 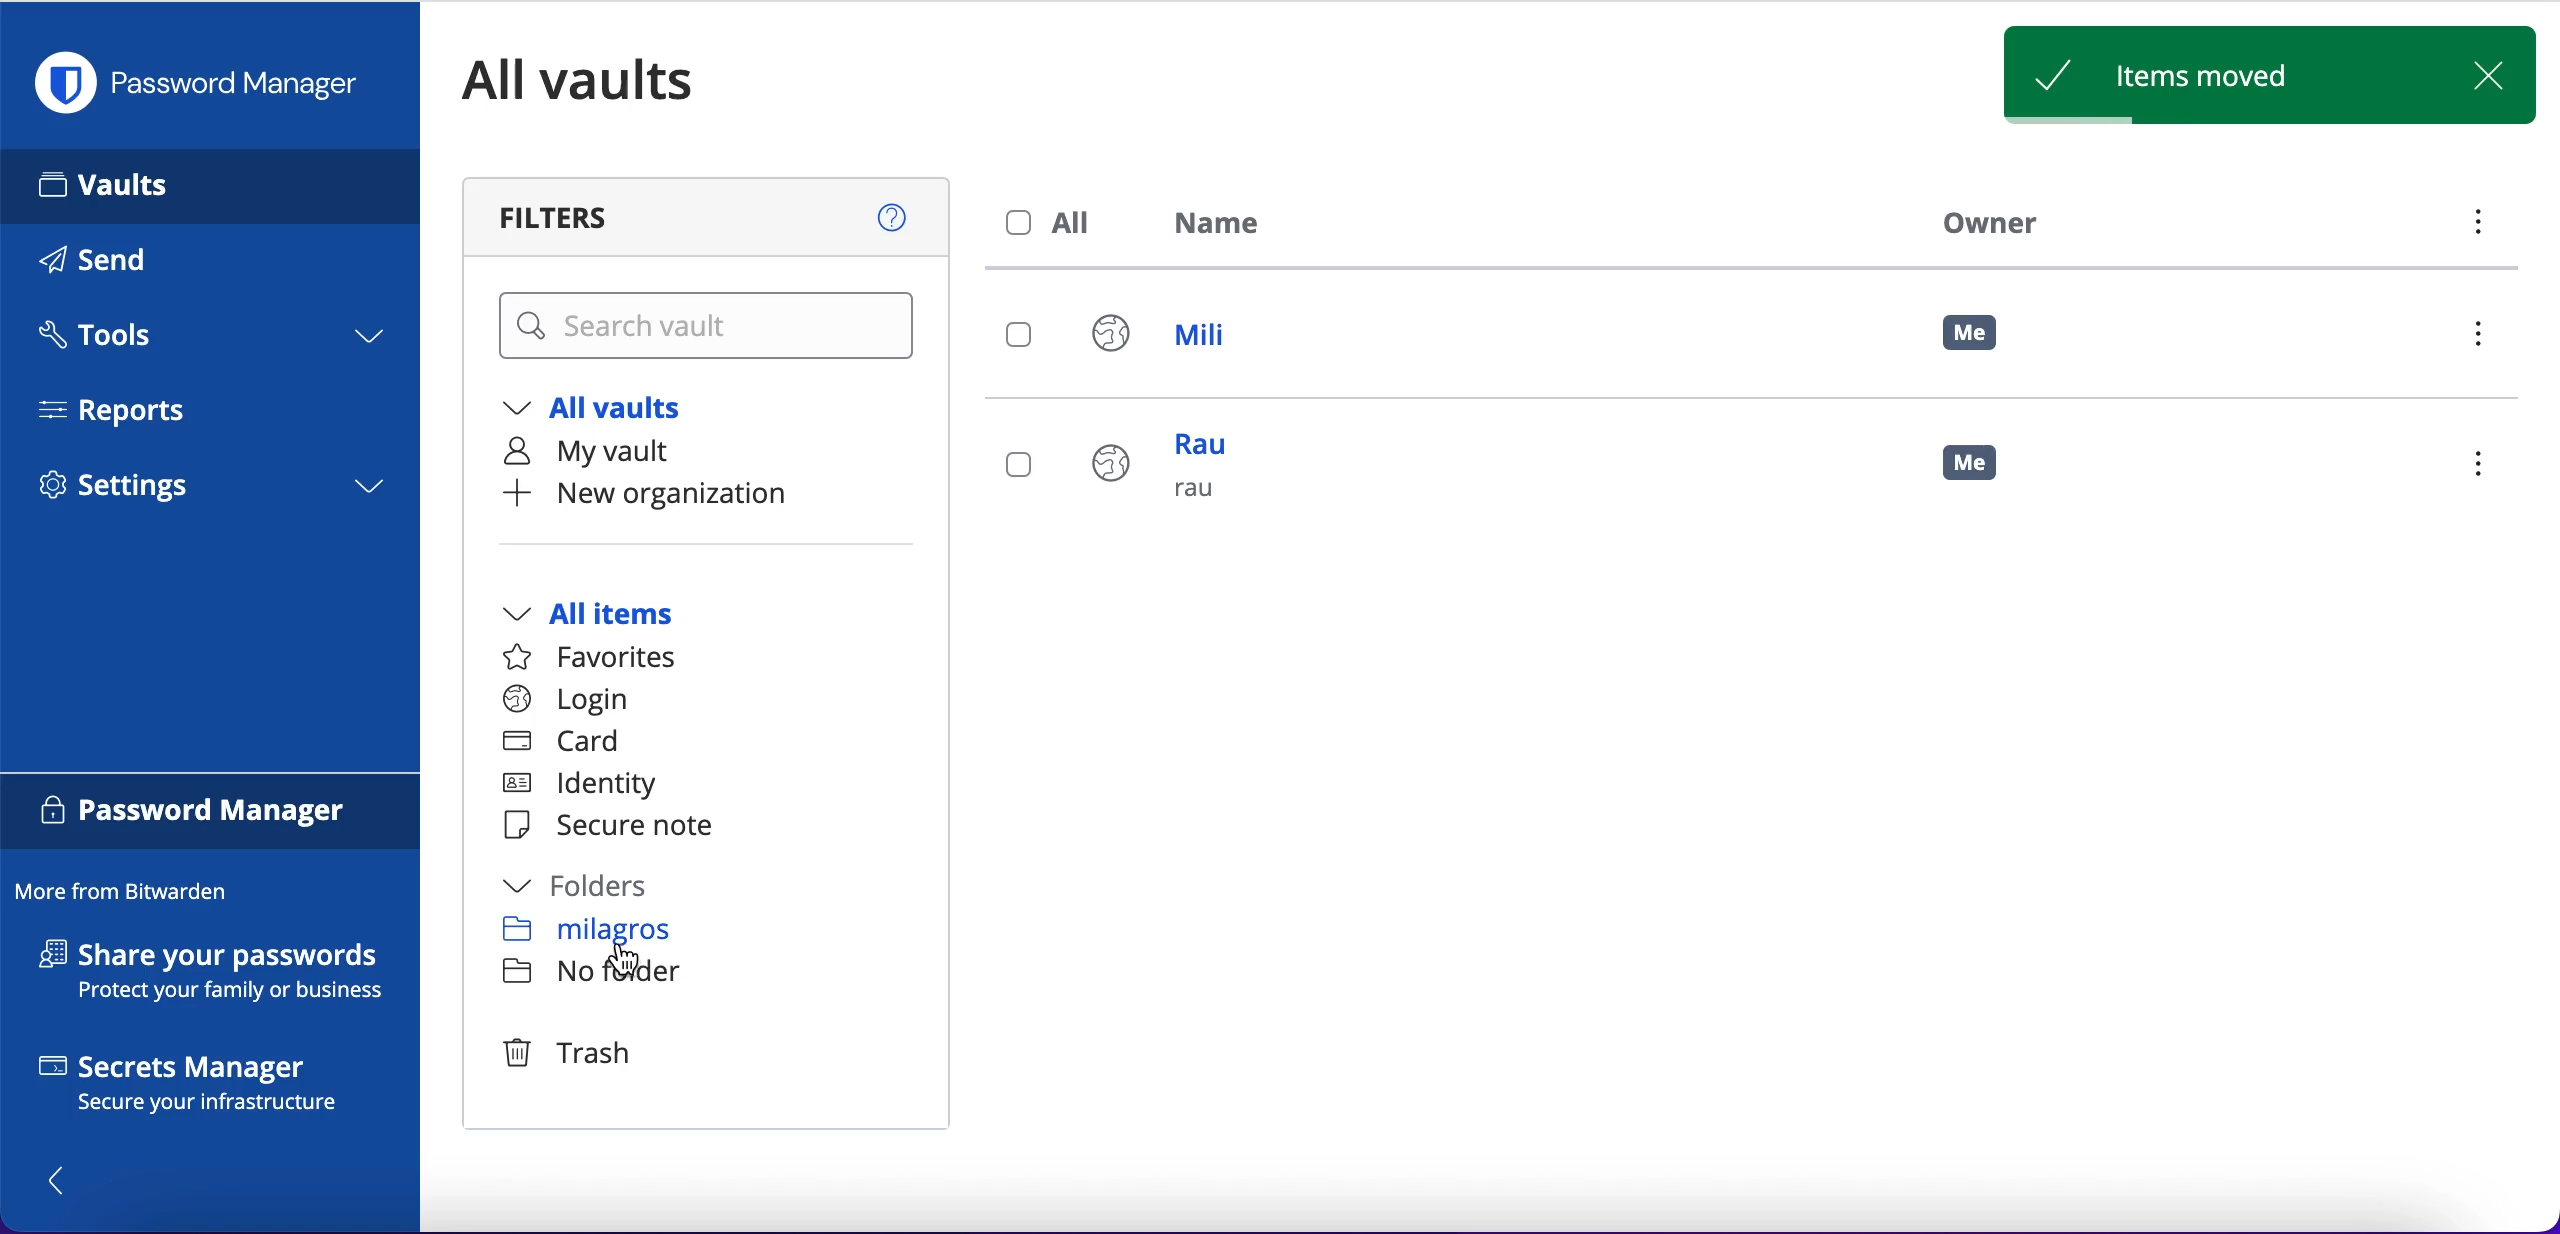 What do you see at coordinates (610, 450) in the screenshot?
I see `my vault` at bounding box center [610, 450].